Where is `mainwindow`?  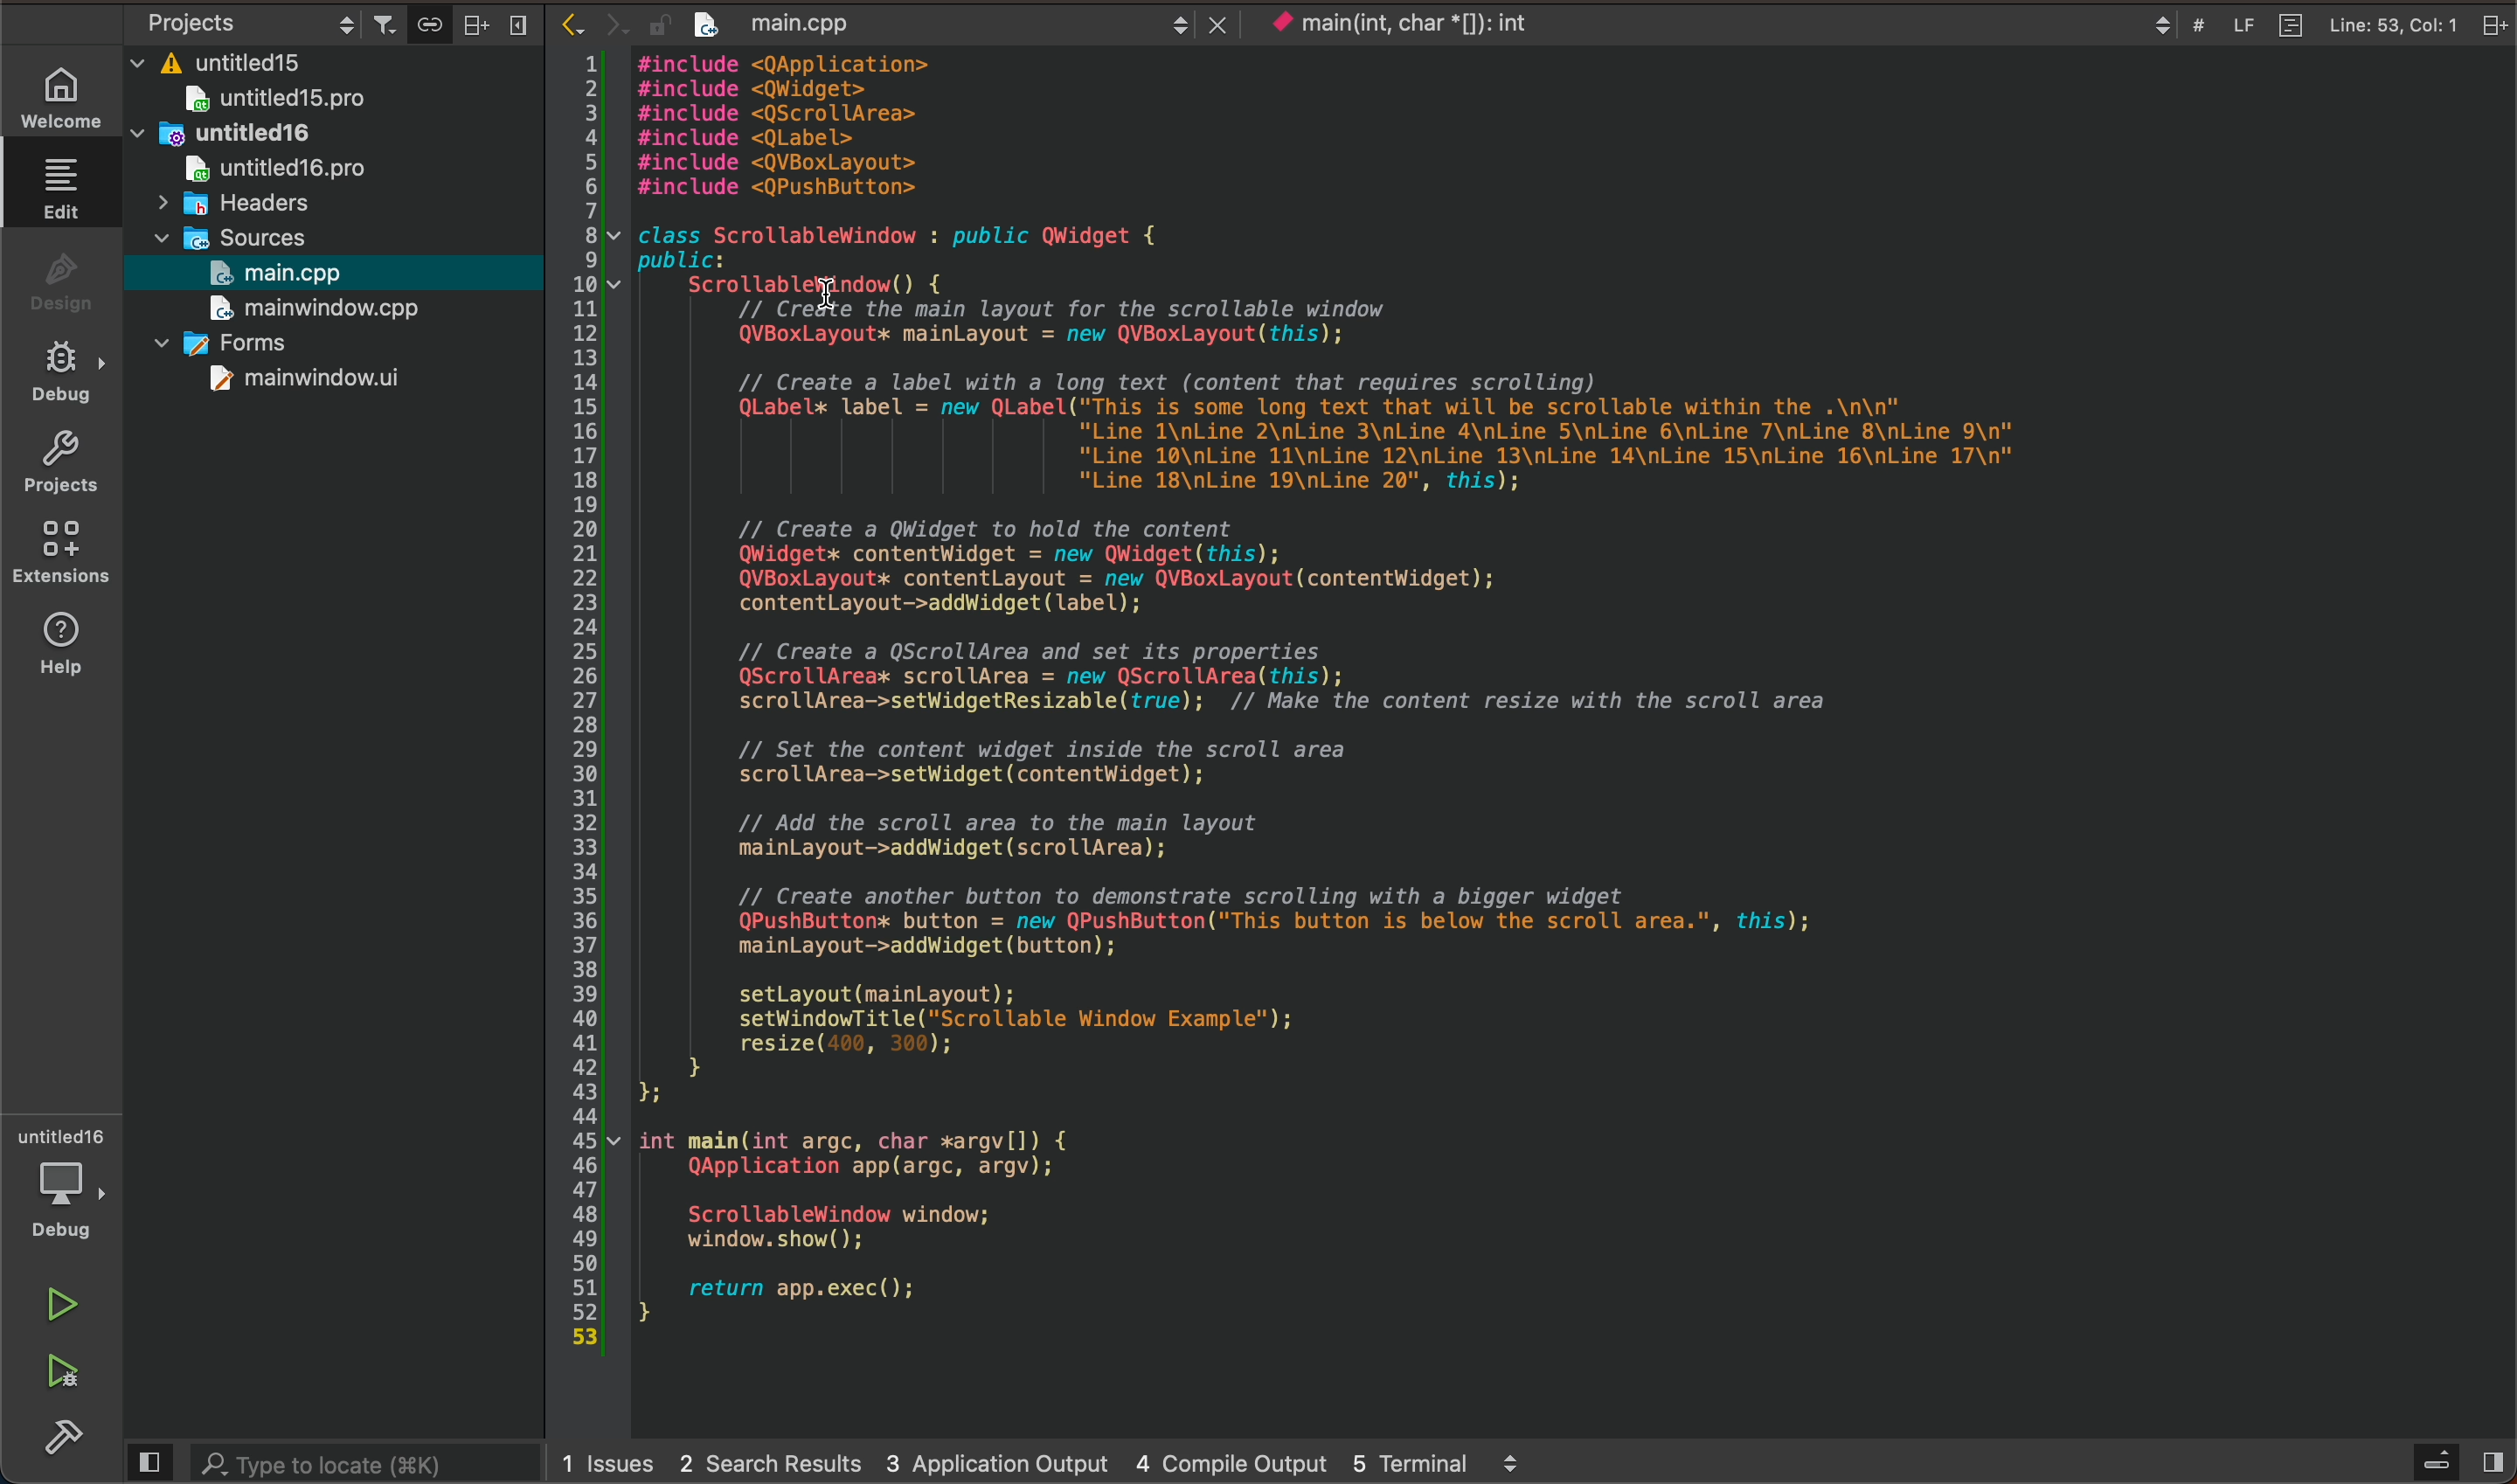 mainwindow is located at coordinates (306, 379).